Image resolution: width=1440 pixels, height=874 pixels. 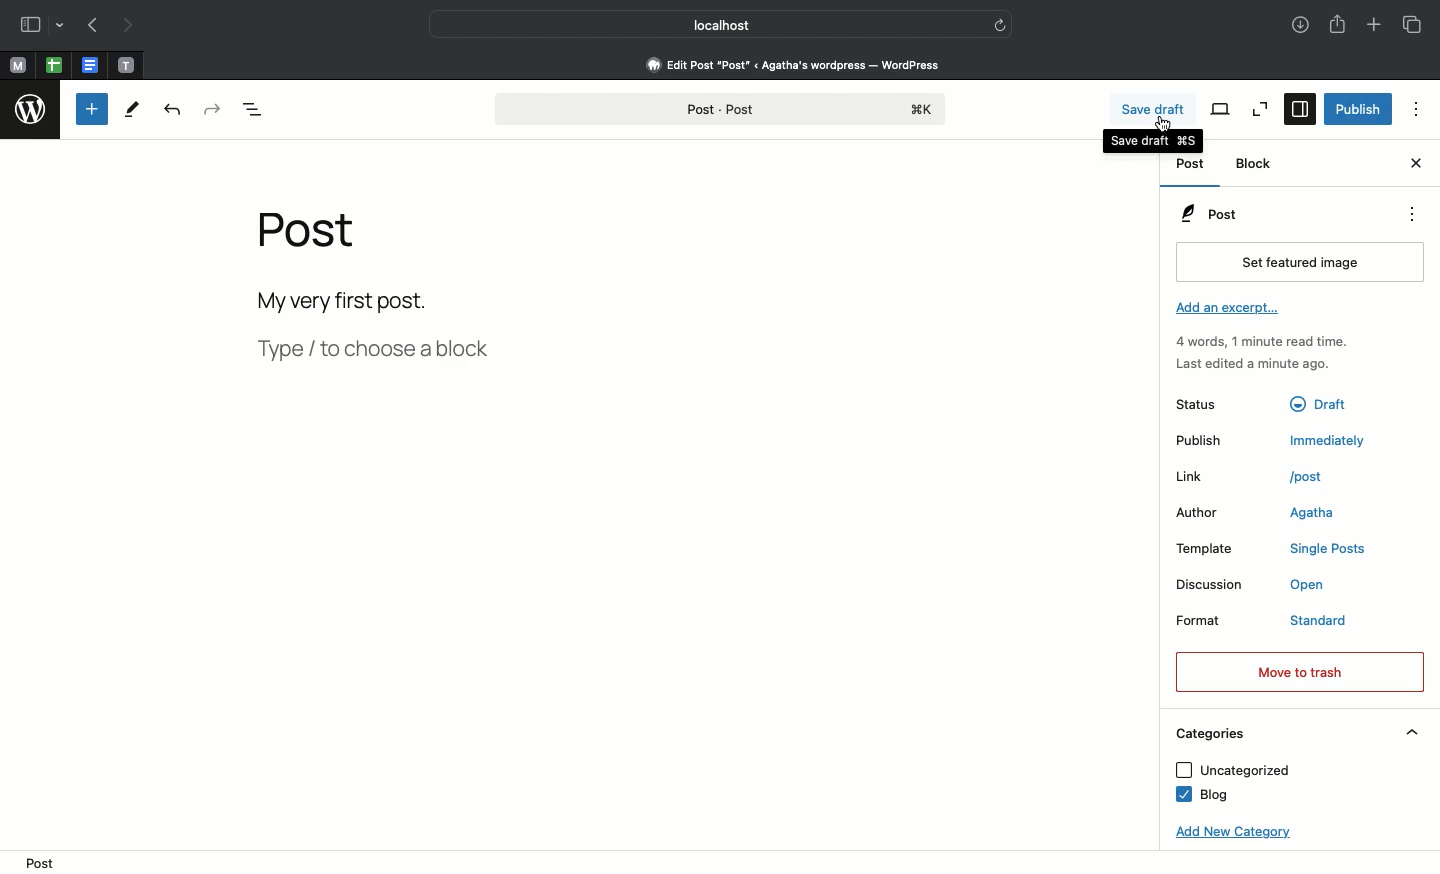 I want to click on Wordpress, so click(x=31, y=112).